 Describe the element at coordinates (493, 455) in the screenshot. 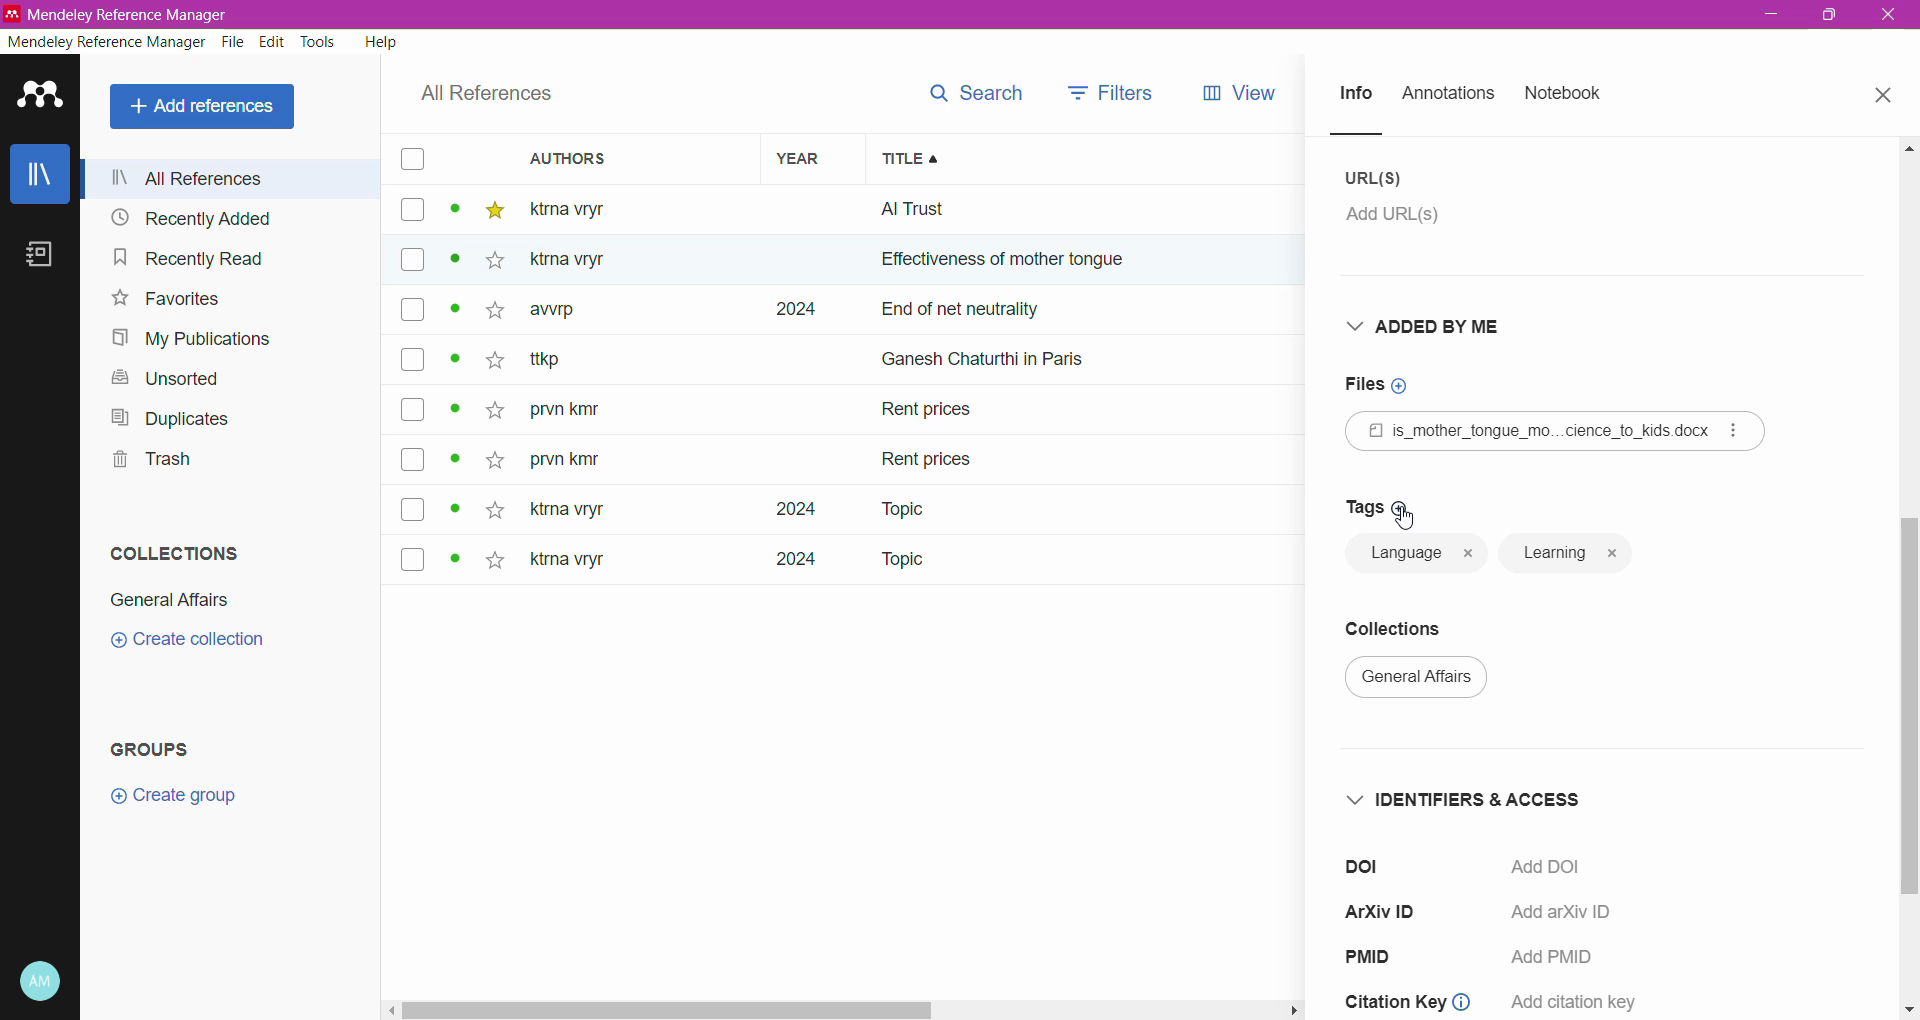

I see `star` at that location.